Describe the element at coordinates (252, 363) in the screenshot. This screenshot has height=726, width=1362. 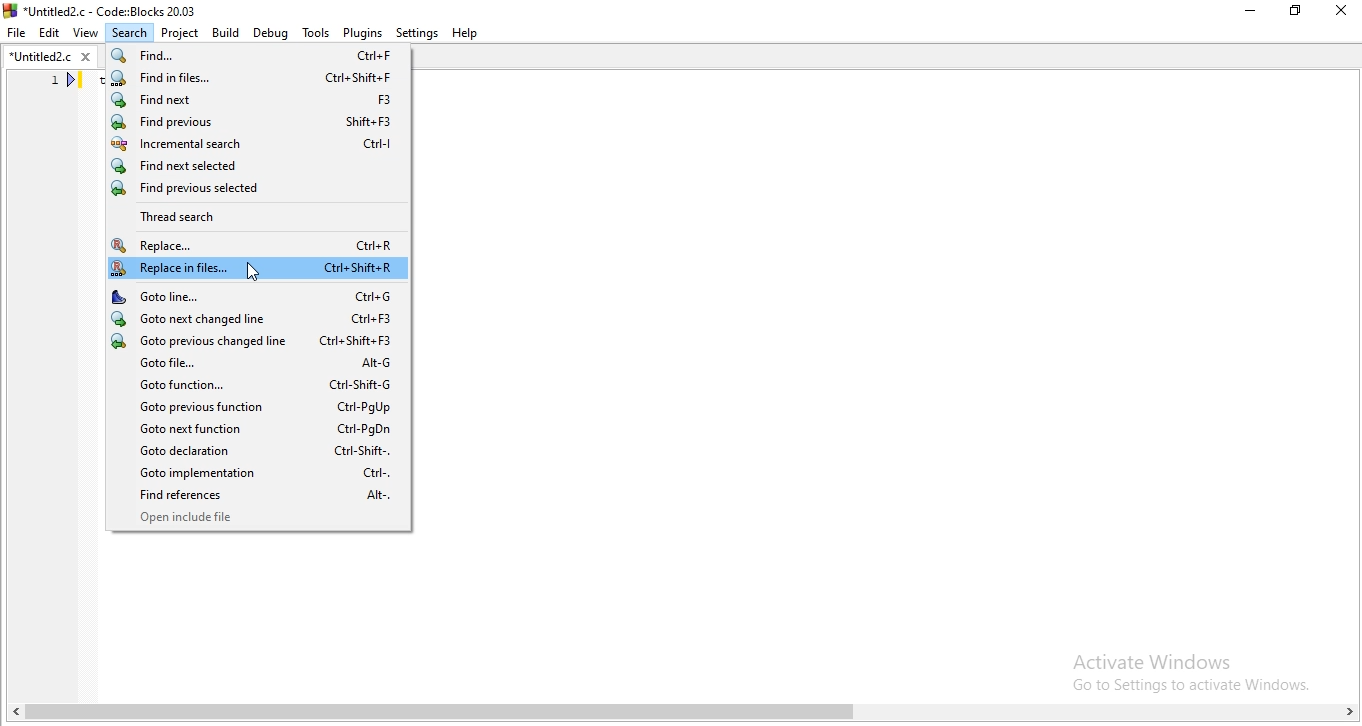
I see `Goto file..` at that location.